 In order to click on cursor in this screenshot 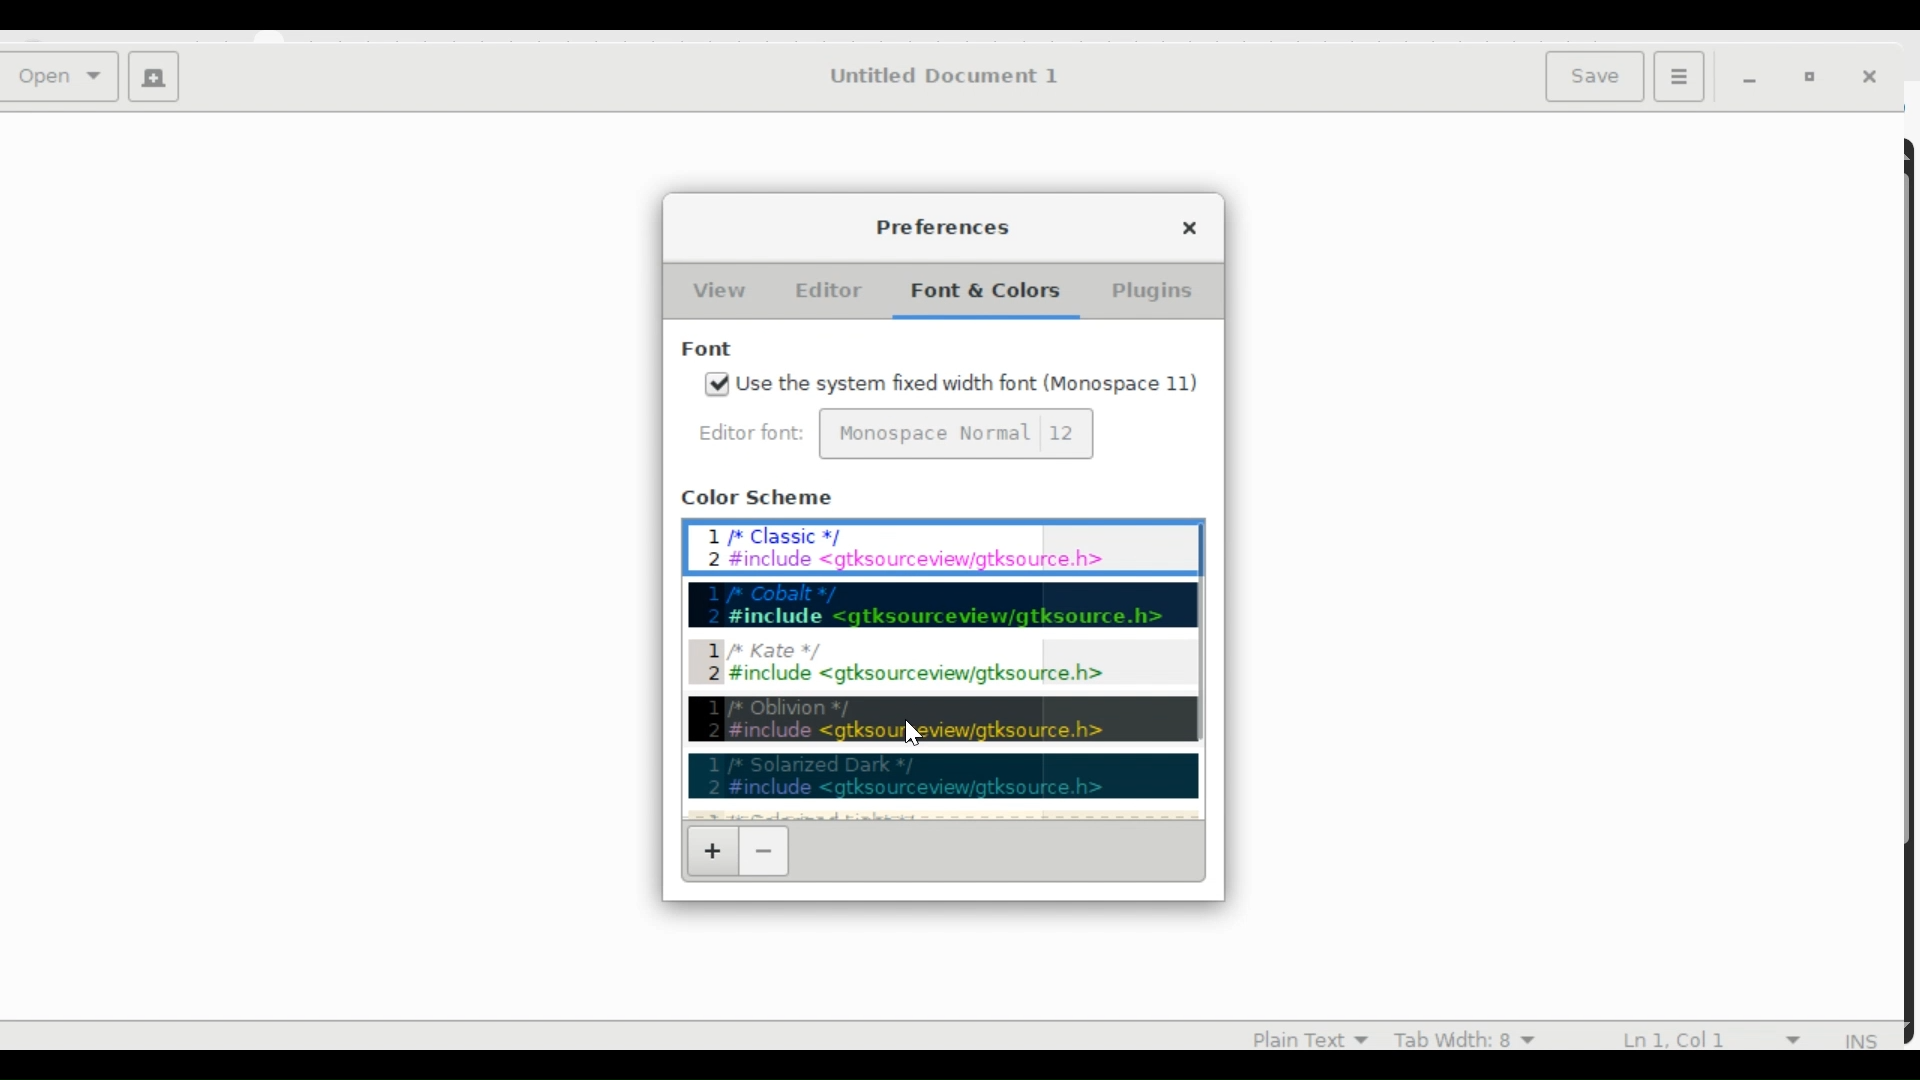, I will do `click(912, 732)`.